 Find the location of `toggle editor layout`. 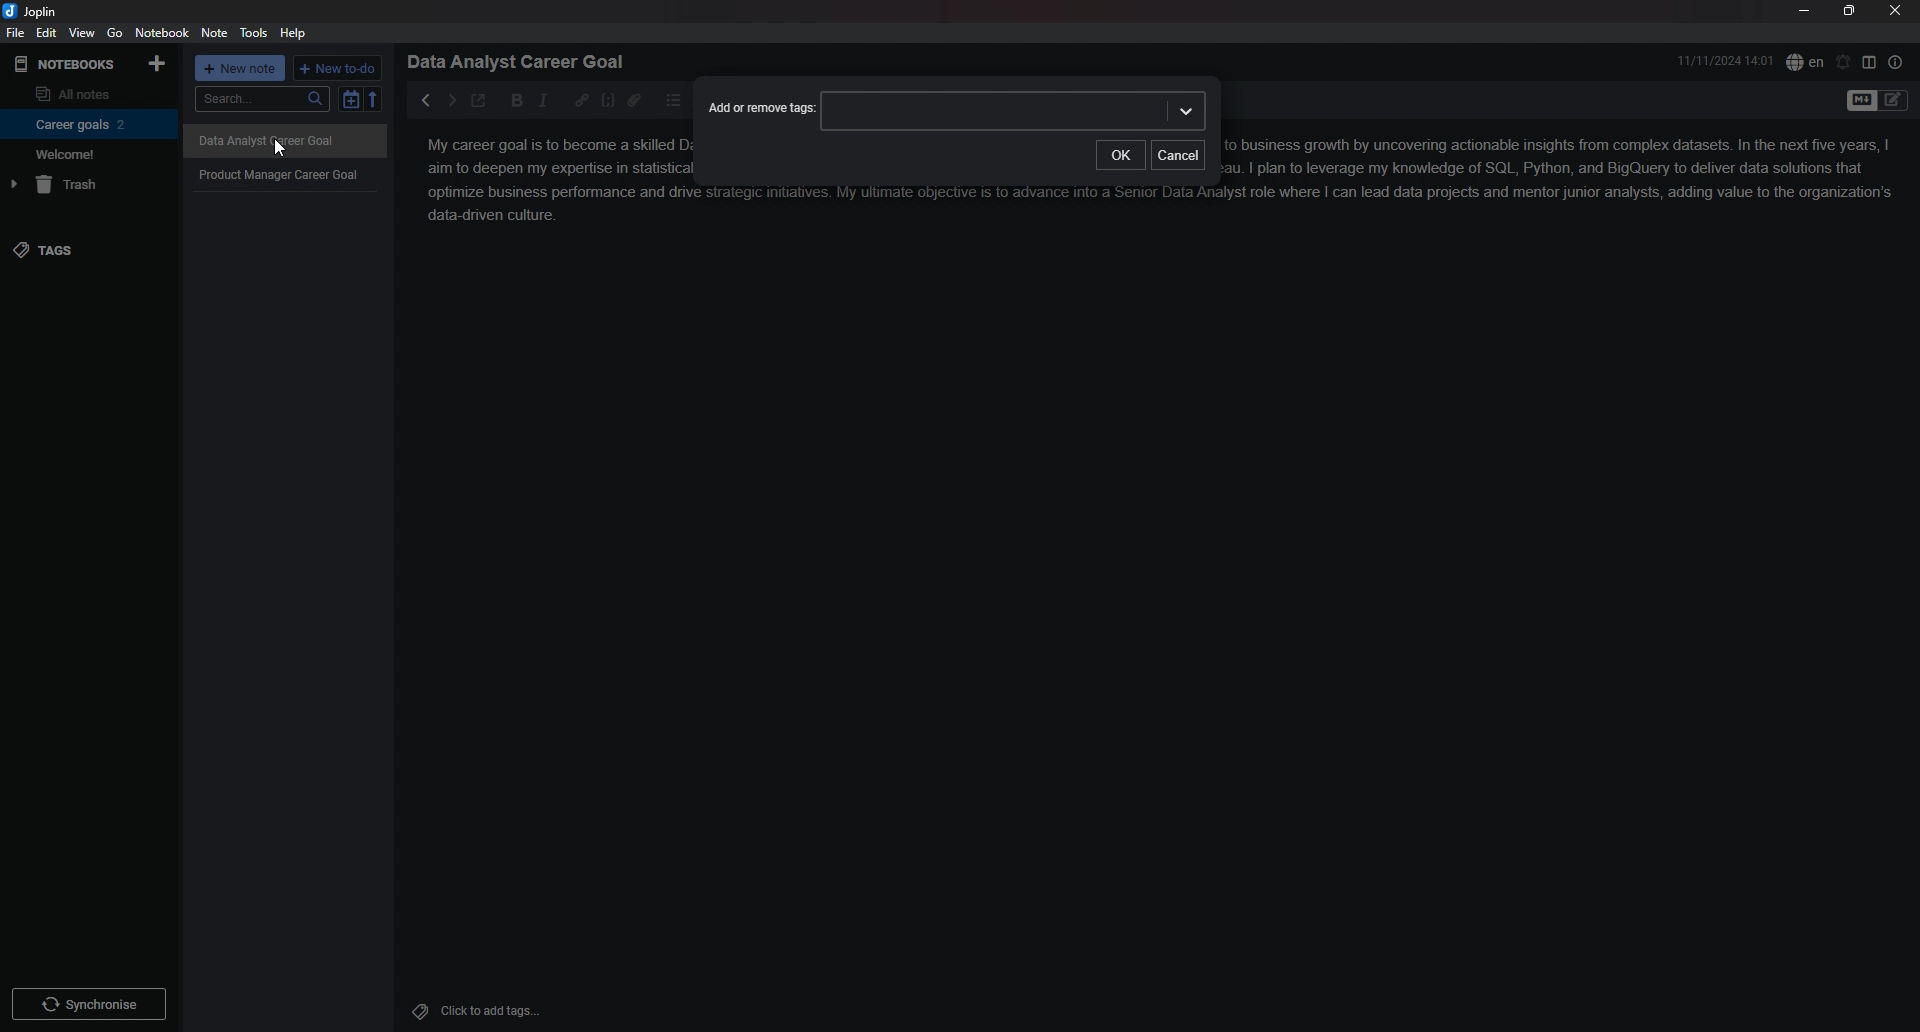

toggle editor layout is located at coordinates (1869, 61).